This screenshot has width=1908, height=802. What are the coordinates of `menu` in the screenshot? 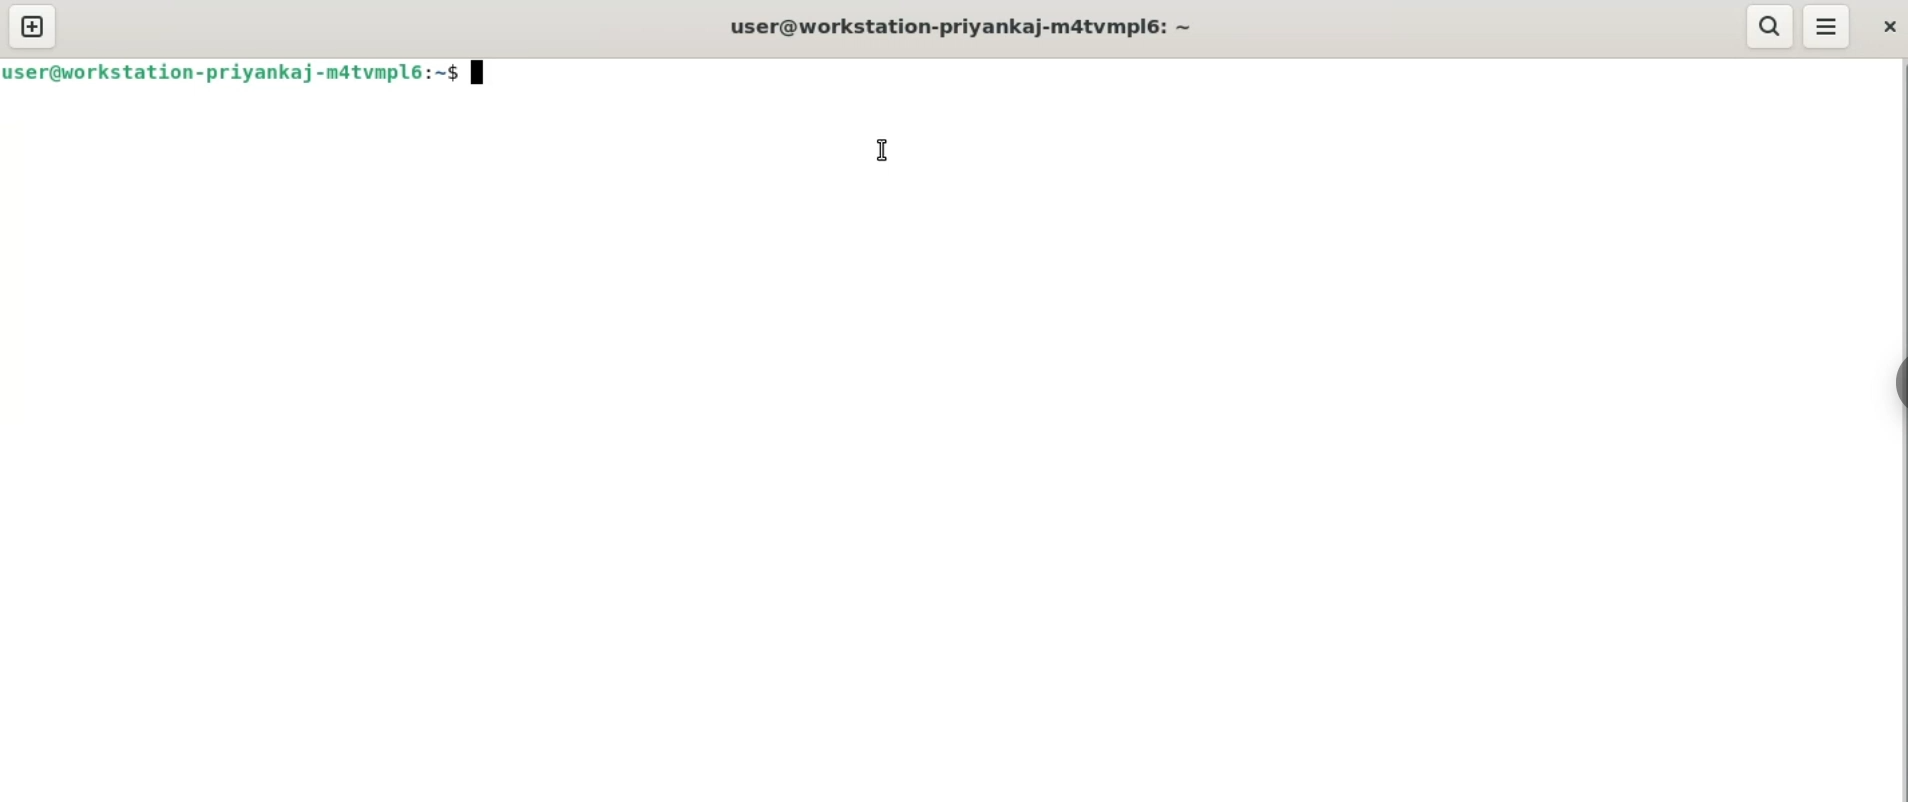 It's located at (1828, 26).